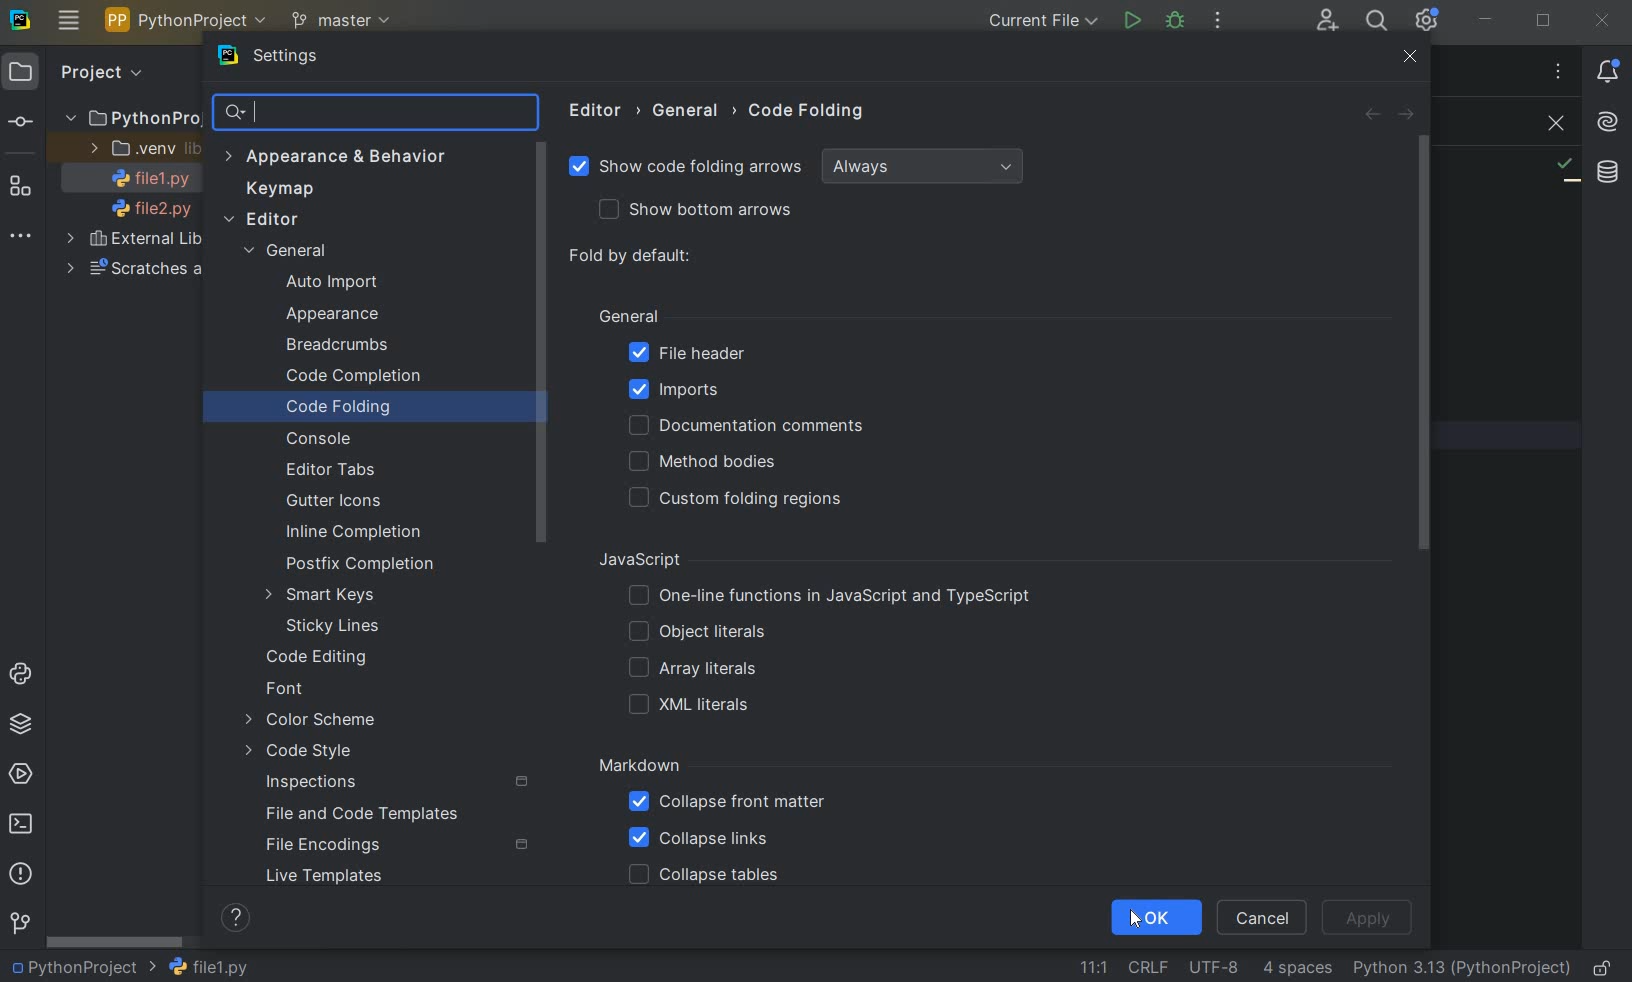 This screenshot has height=982, width=1632. I want to click on APPLY, so click(1369, 917).